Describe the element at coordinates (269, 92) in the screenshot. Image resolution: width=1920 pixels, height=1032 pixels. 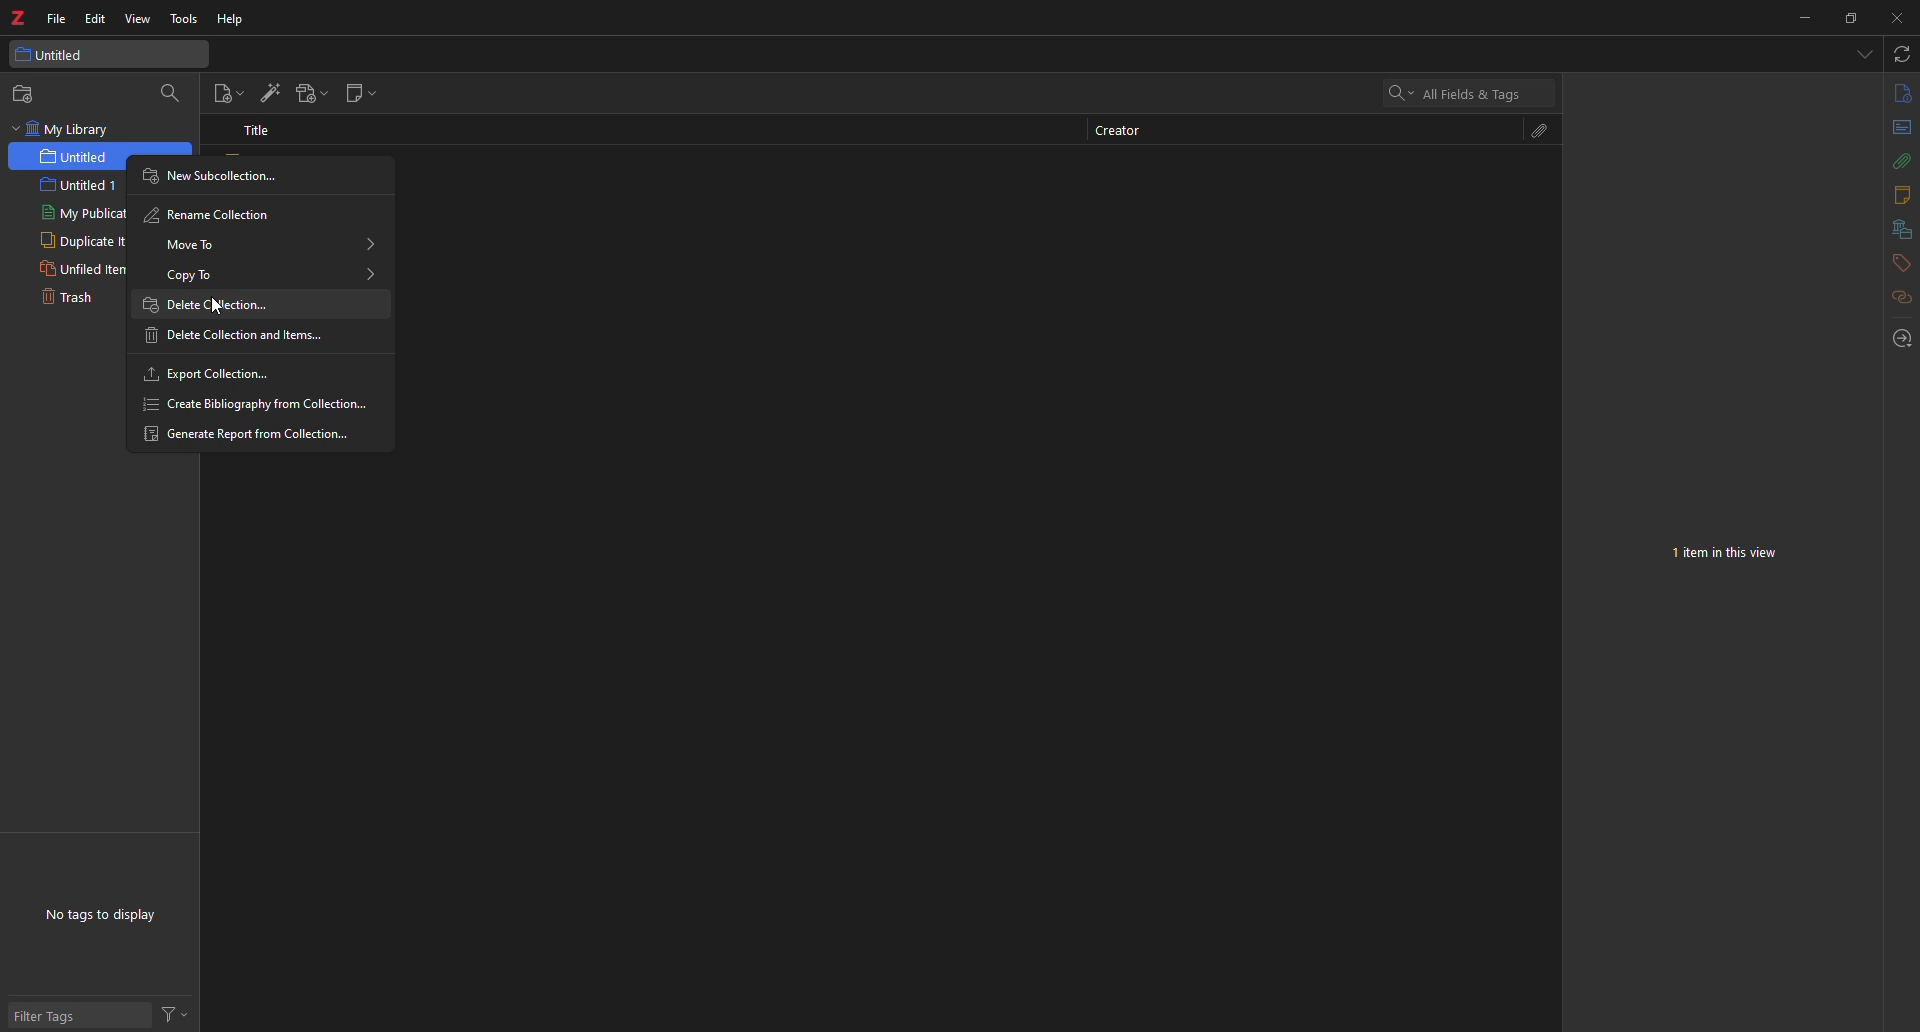
I see `add item` at that location.